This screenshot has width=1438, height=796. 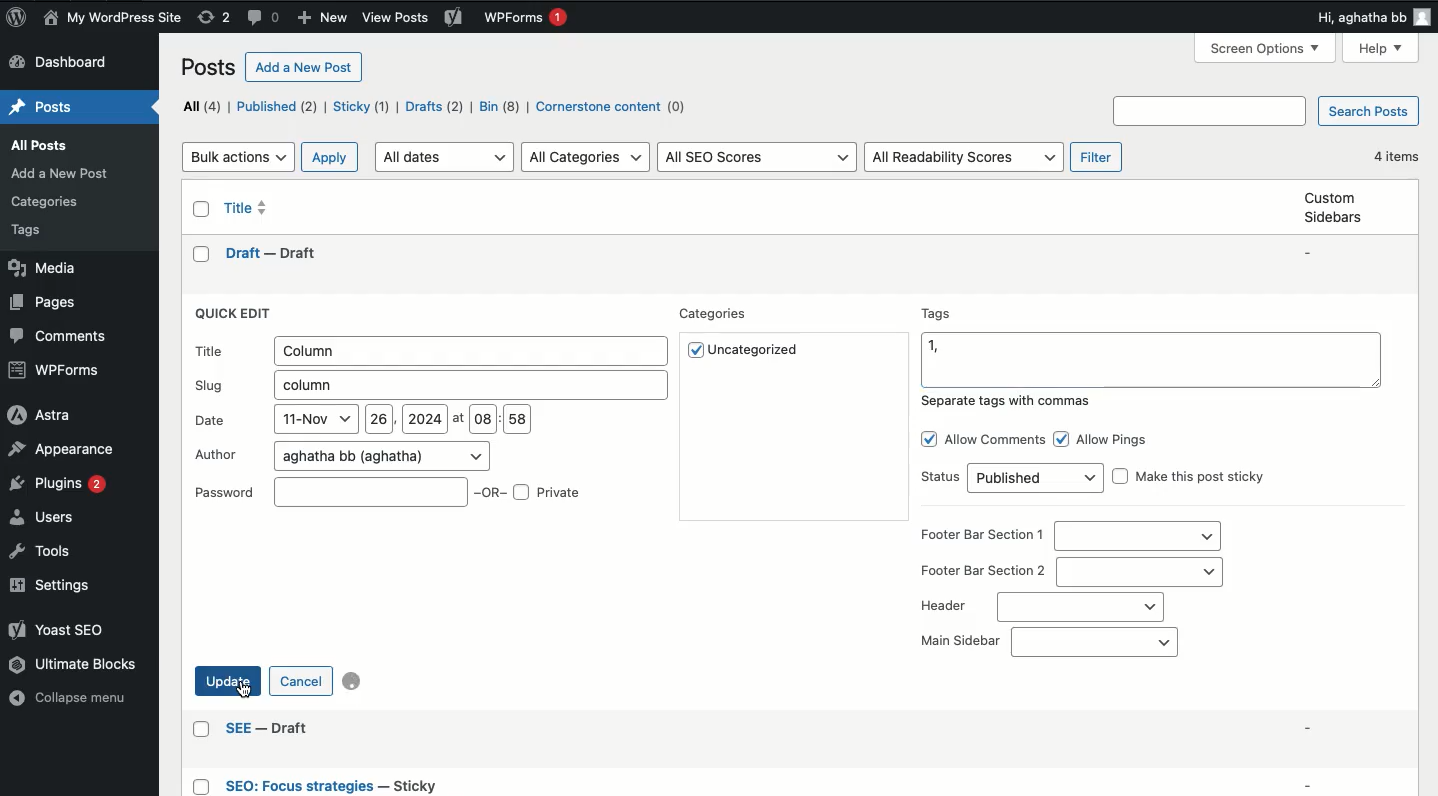 I want to click on Plugins, so click(x=59, y=488).